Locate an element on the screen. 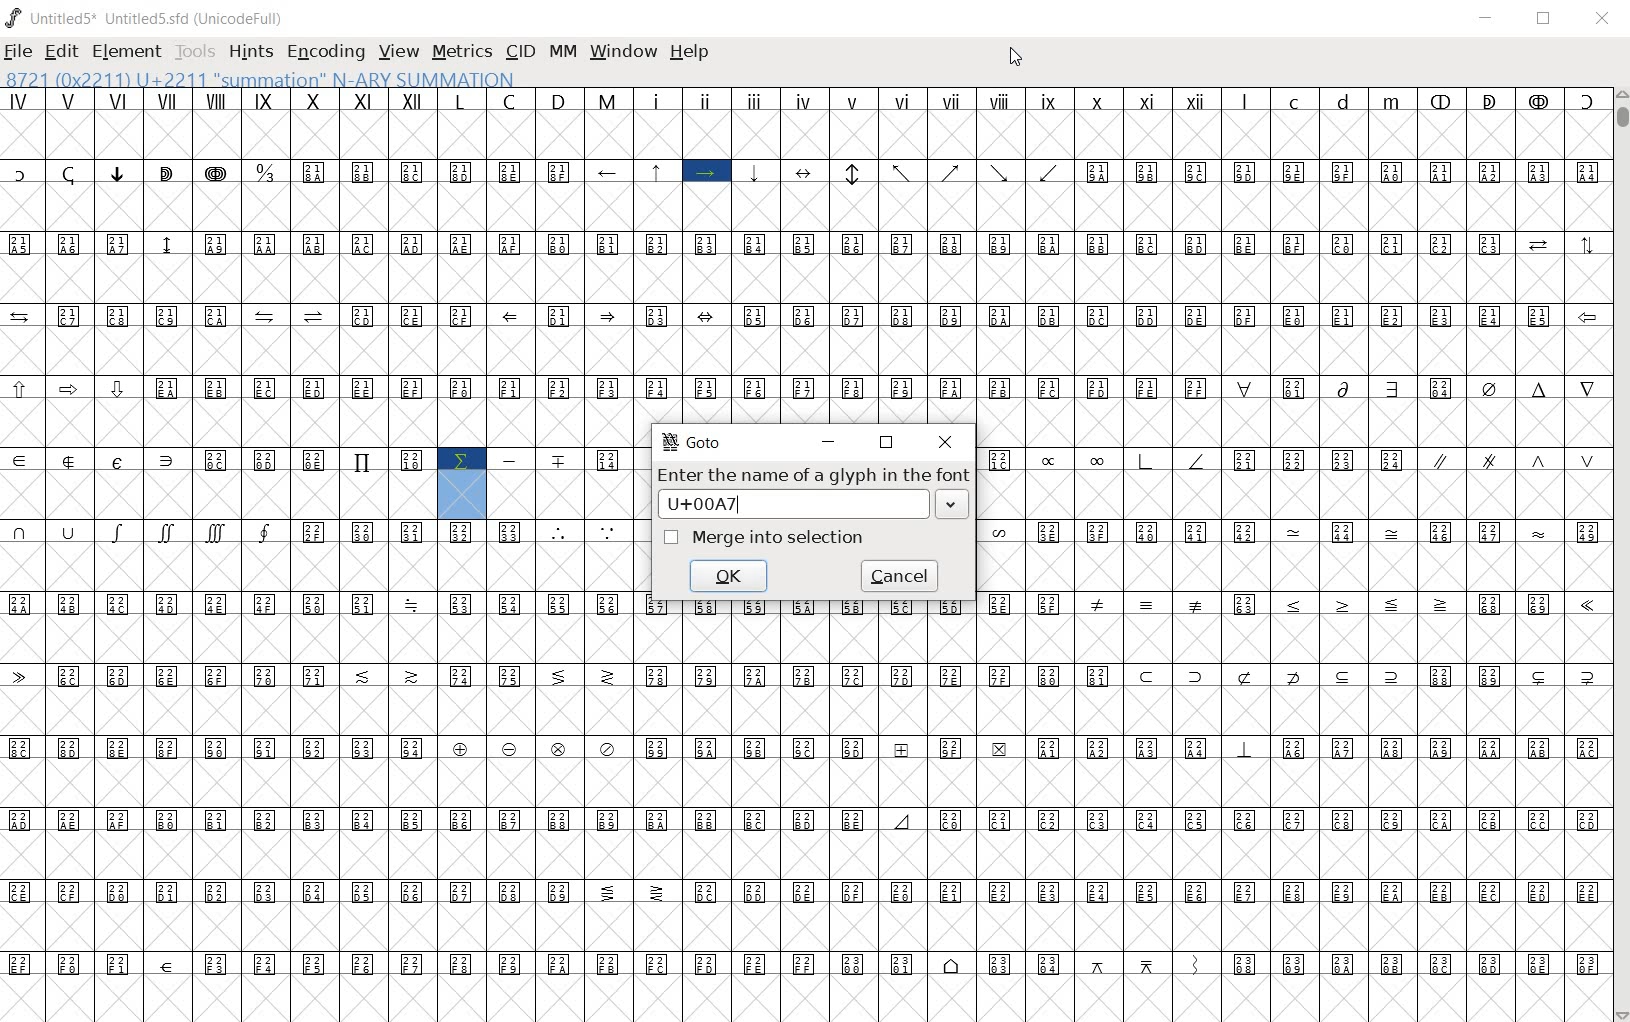 The width and height of the screenshot is (1630, 1022). Untitled1 Untitled1.sfd (UnicodeFull) is located at coordinates (143, 18).